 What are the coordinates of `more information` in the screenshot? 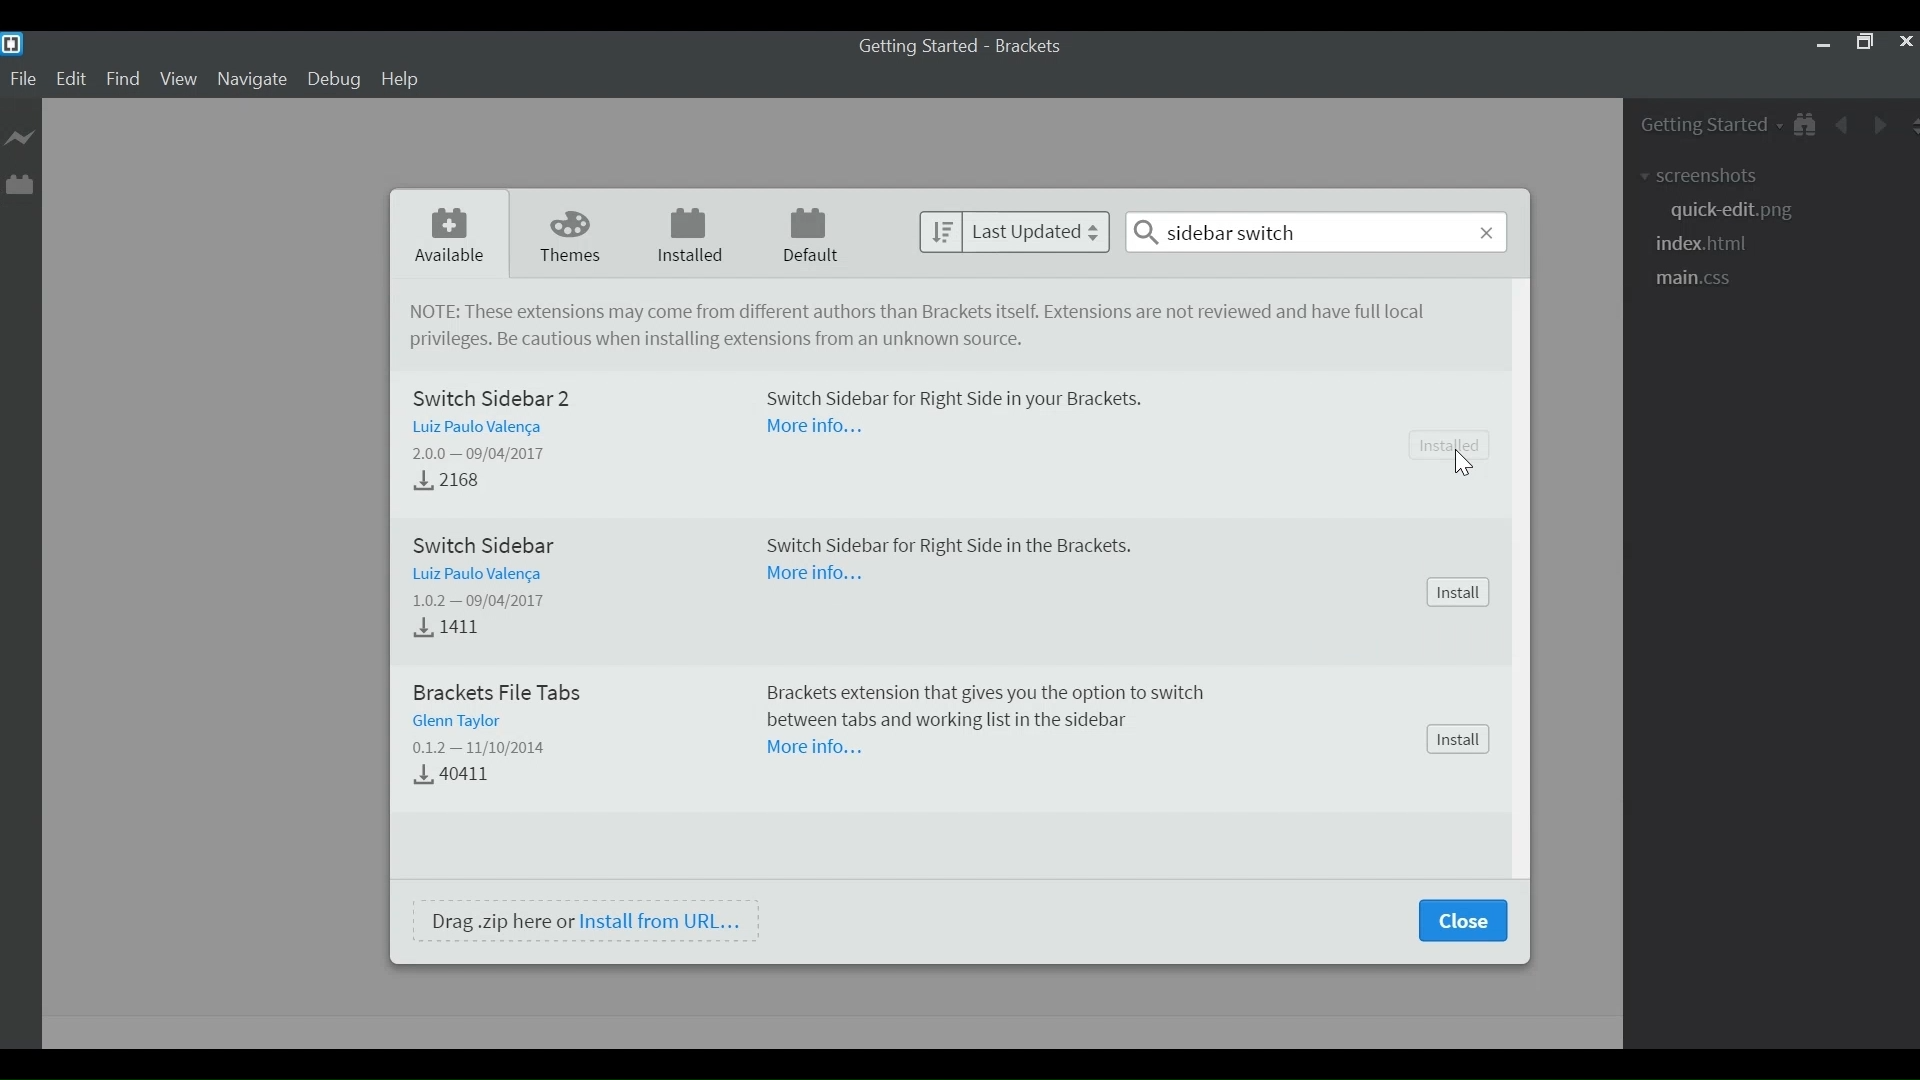 It's located at (819, 575).